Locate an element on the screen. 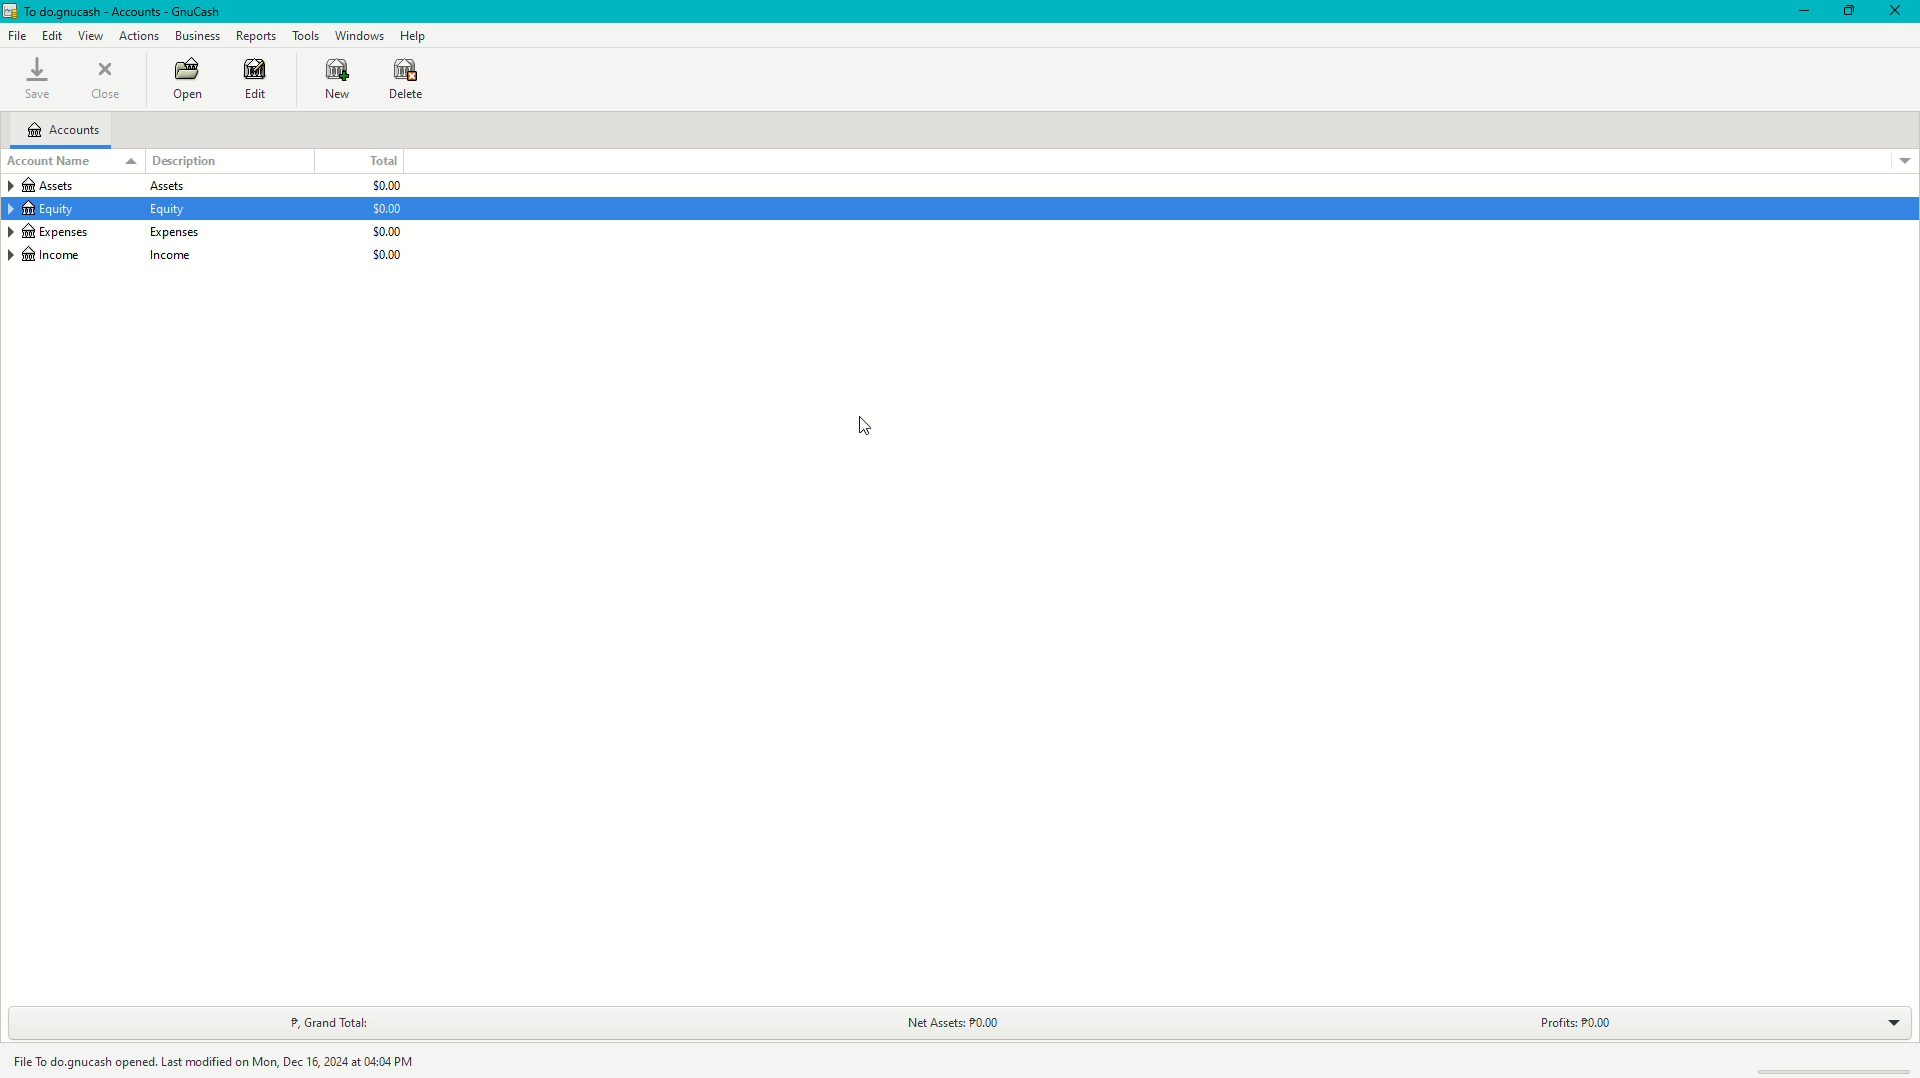 The width and height of the screenshot is (1920, 1078). Grand Total is located at coordinates (324, 1023).